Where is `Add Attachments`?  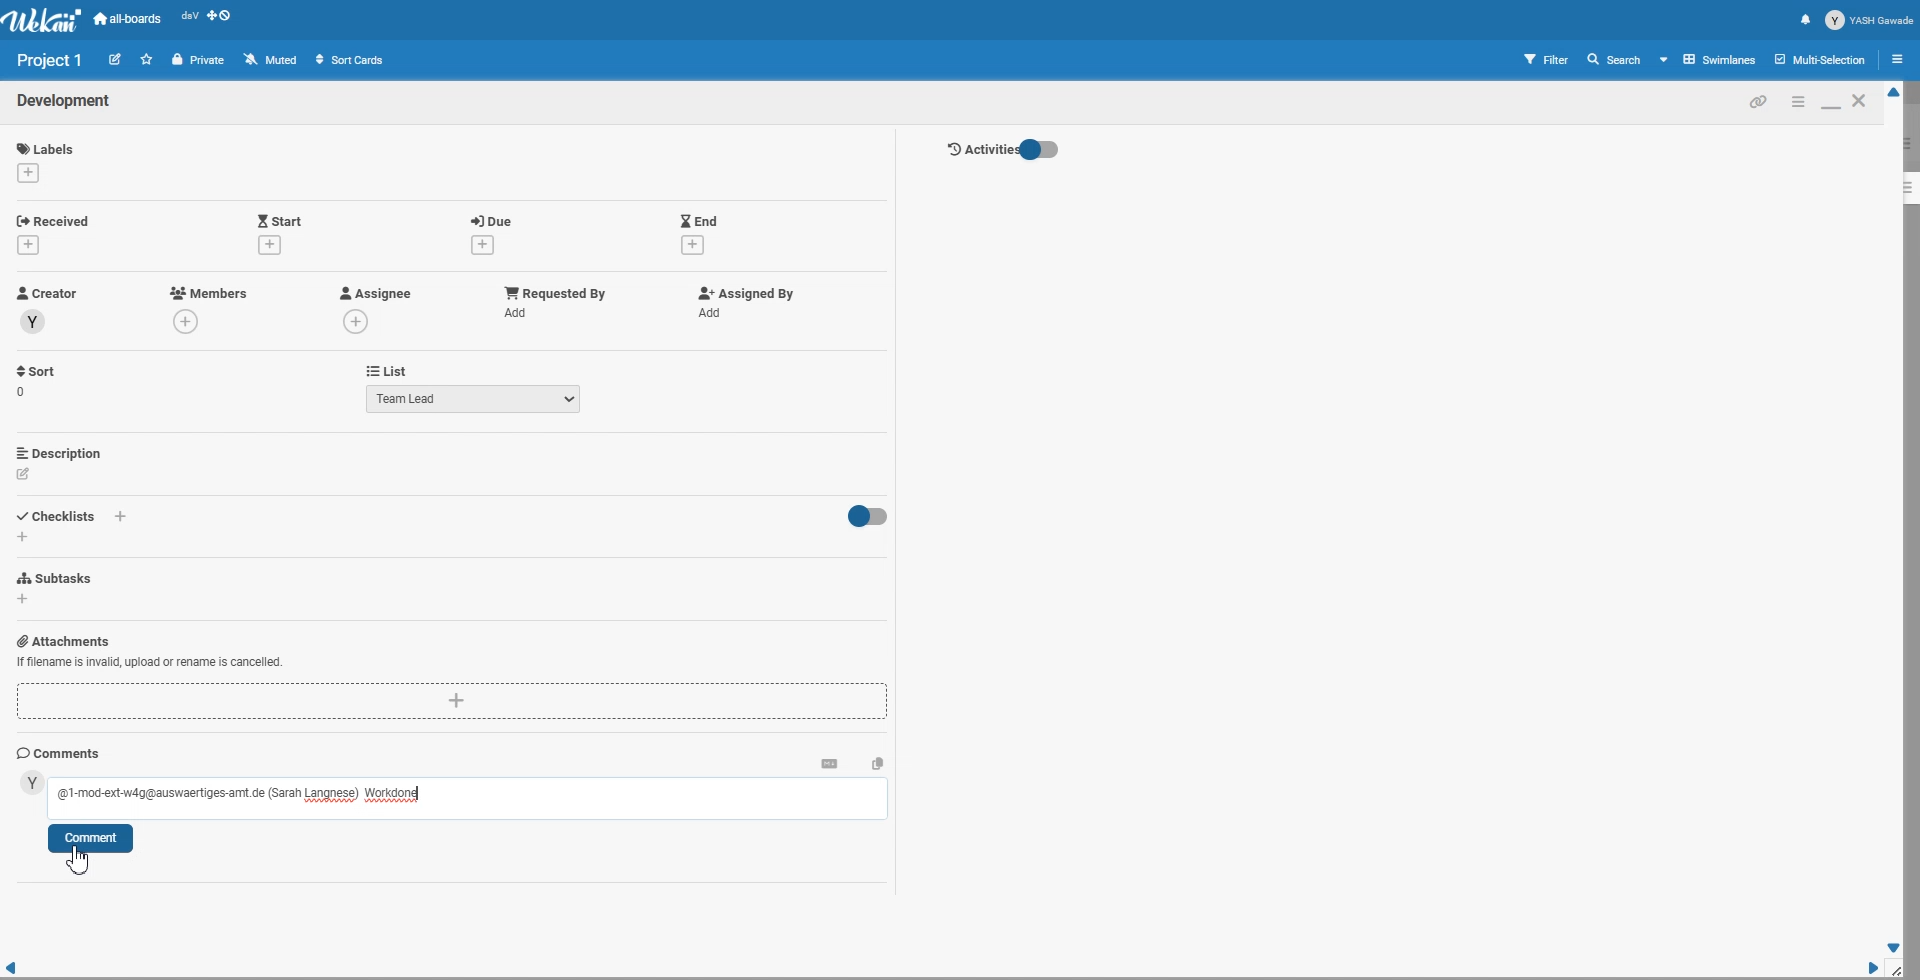
Add Attachments is located at coordinates (149, 663).